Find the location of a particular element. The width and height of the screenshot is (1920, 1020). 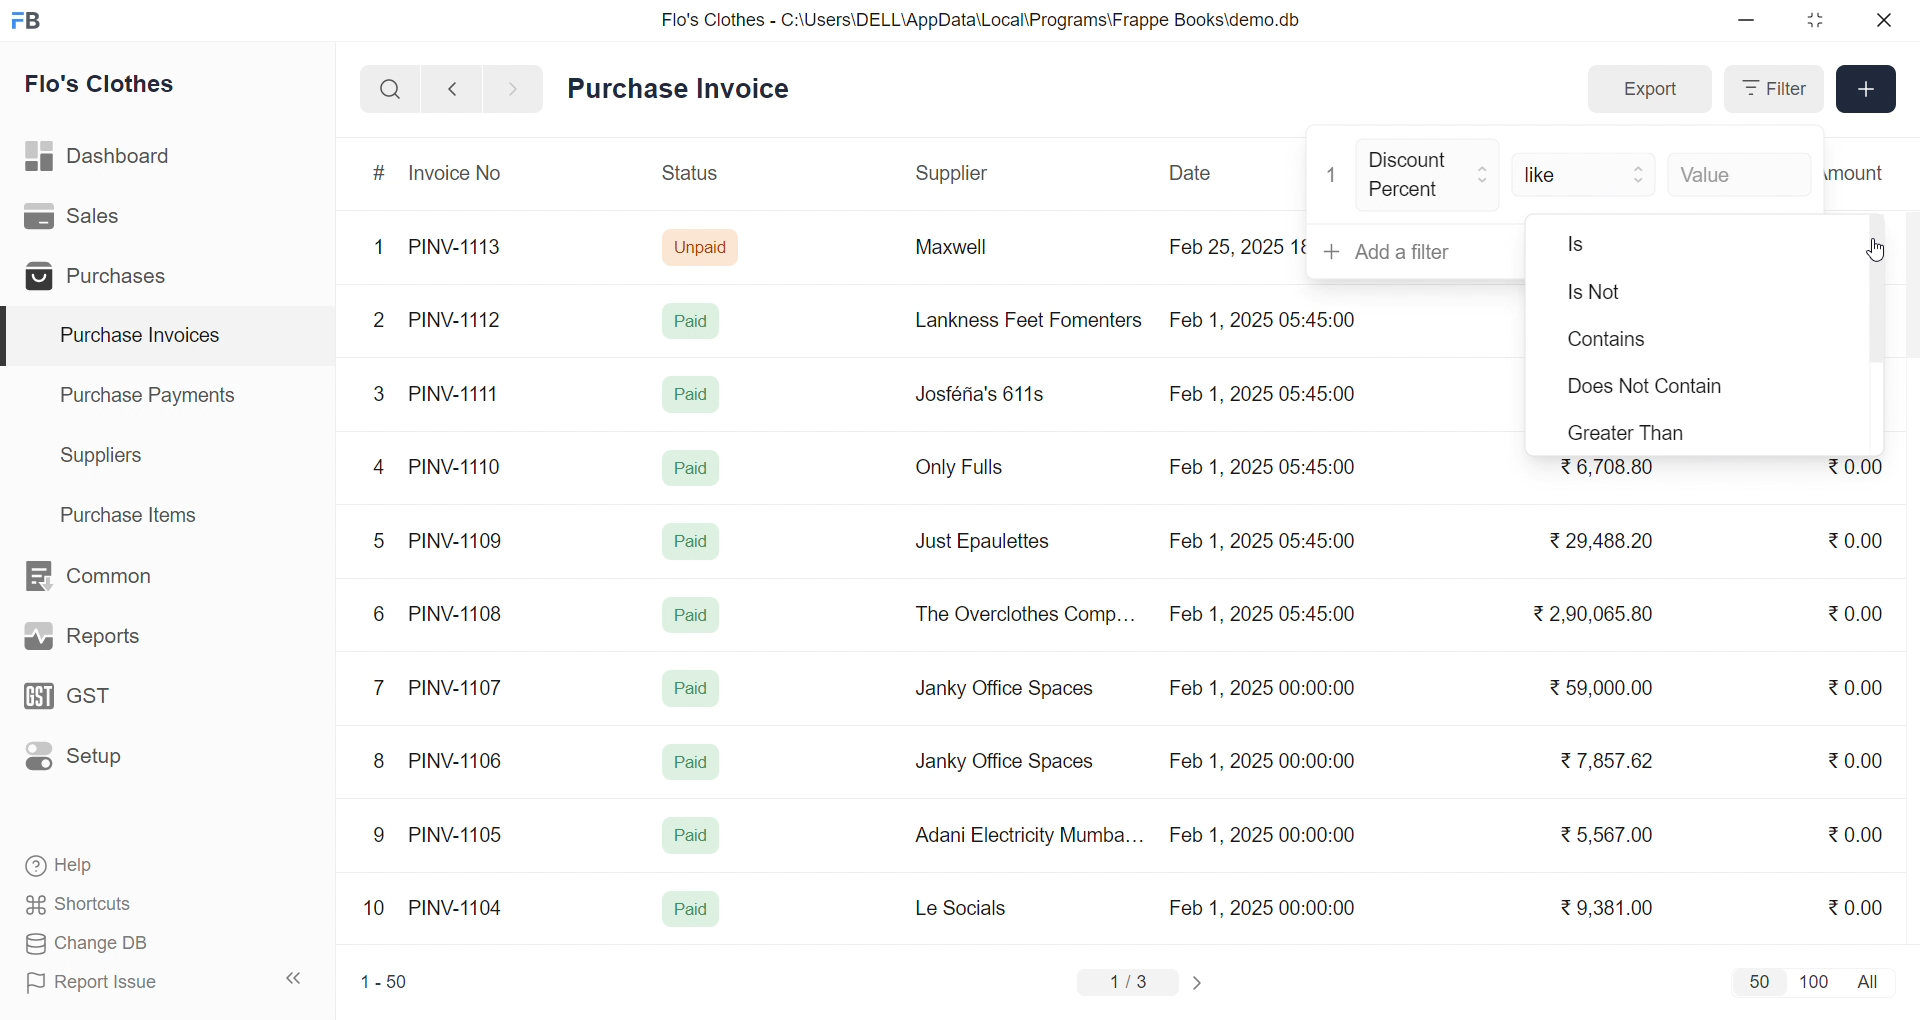

6 is located at coordinates (379, 613).